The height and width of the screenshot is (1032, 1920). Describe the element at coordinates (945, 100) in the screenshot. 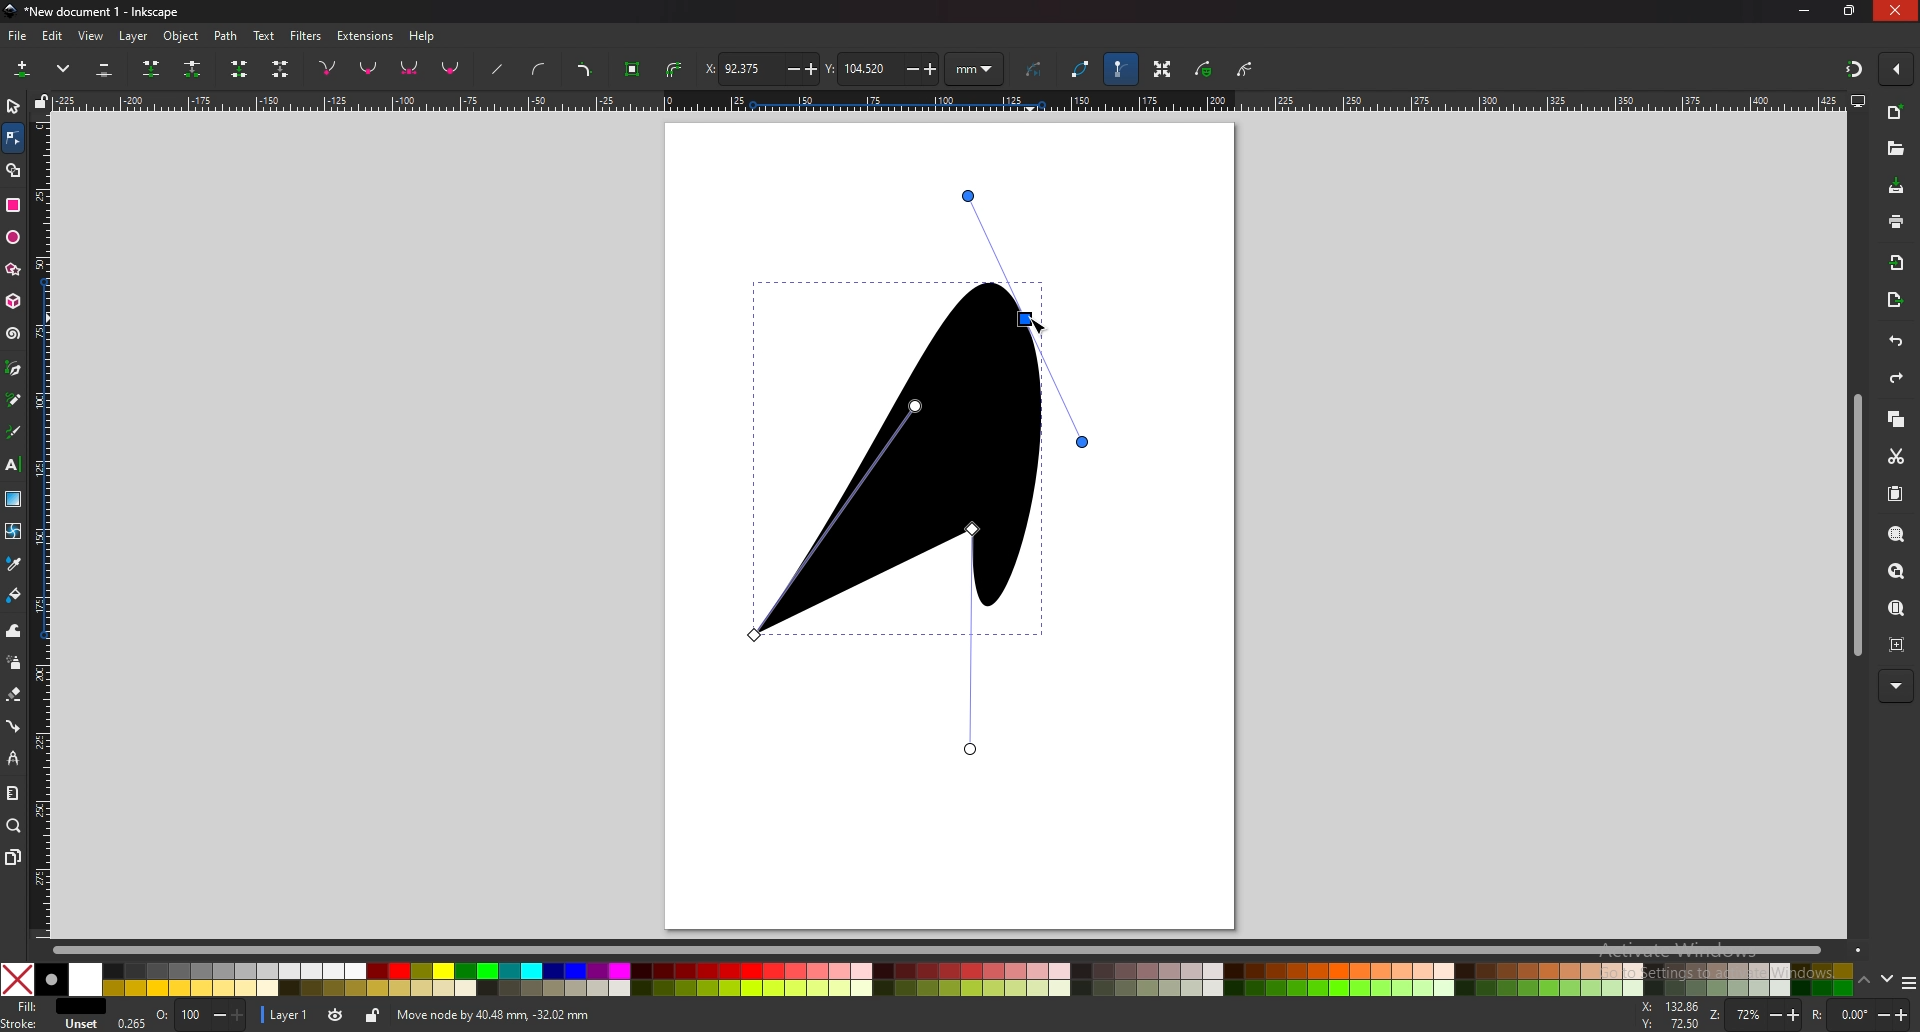

I see `horizontal scale` at that location.